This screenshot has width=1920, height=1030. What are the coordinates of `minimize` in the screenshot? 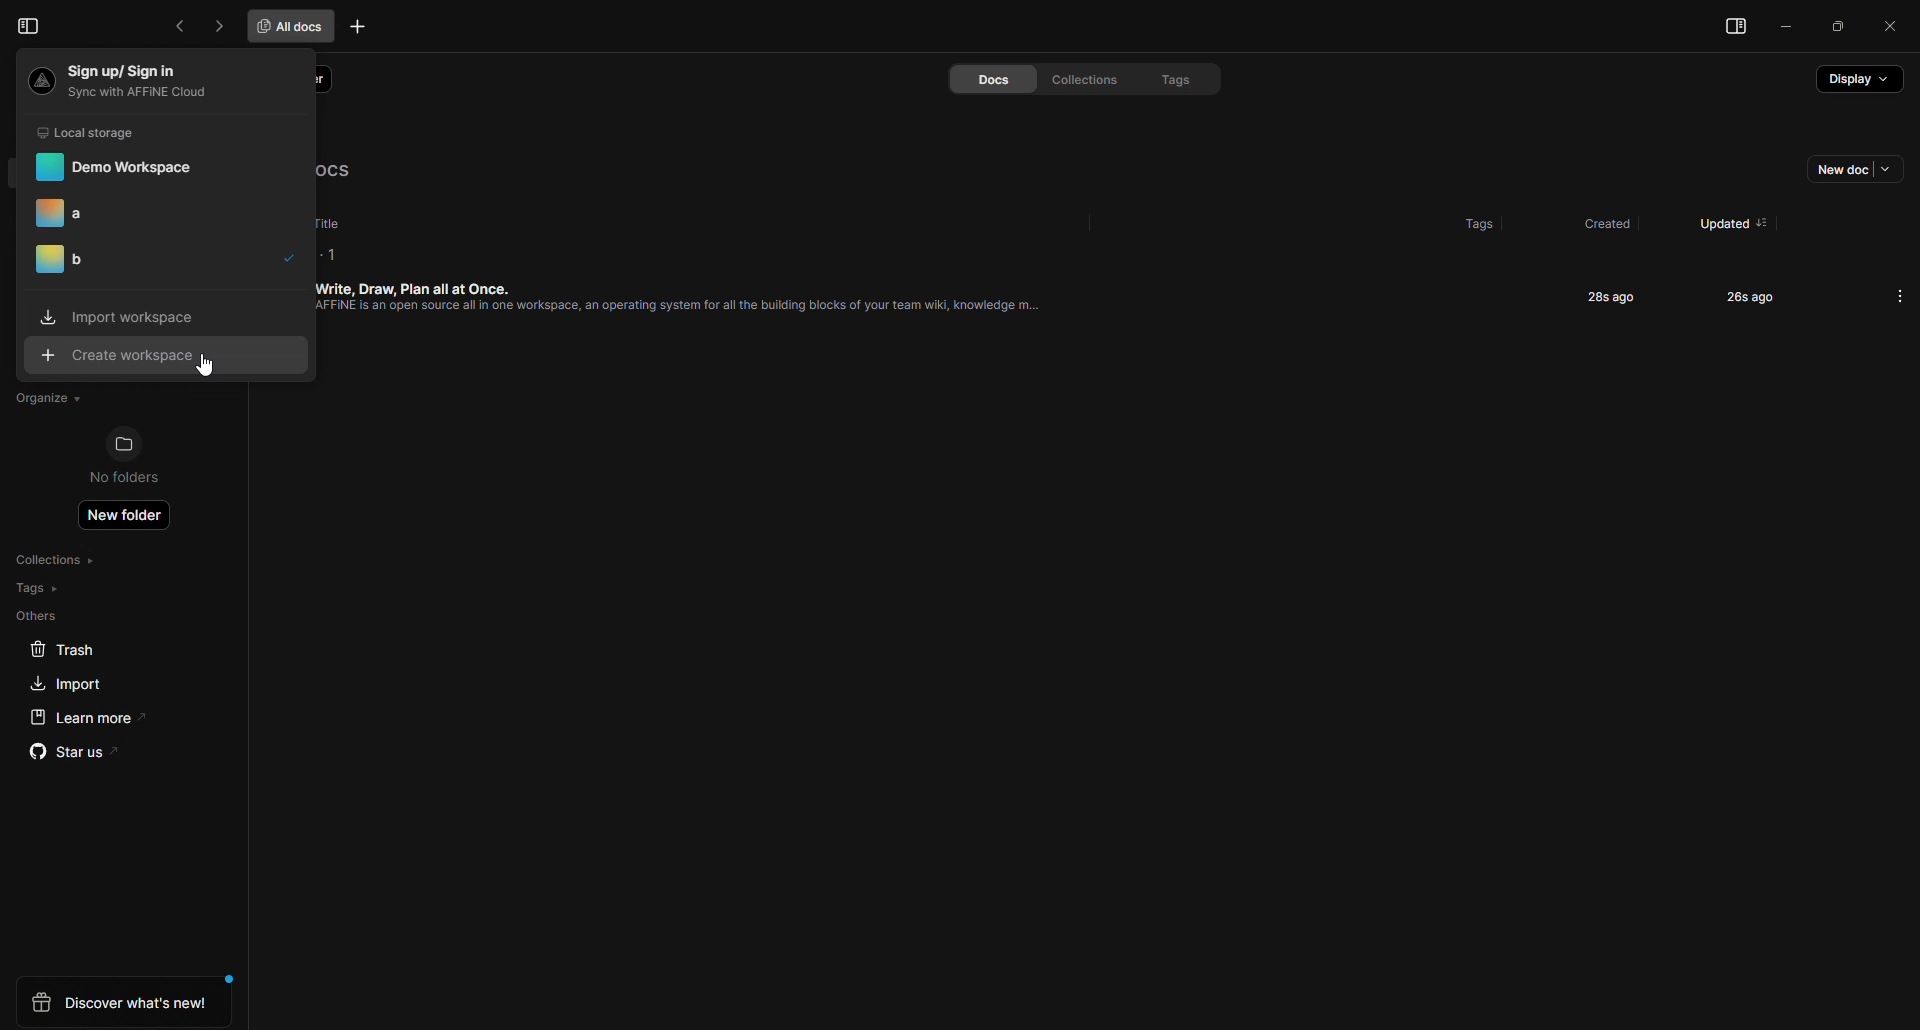 It's located at (1789, 29).